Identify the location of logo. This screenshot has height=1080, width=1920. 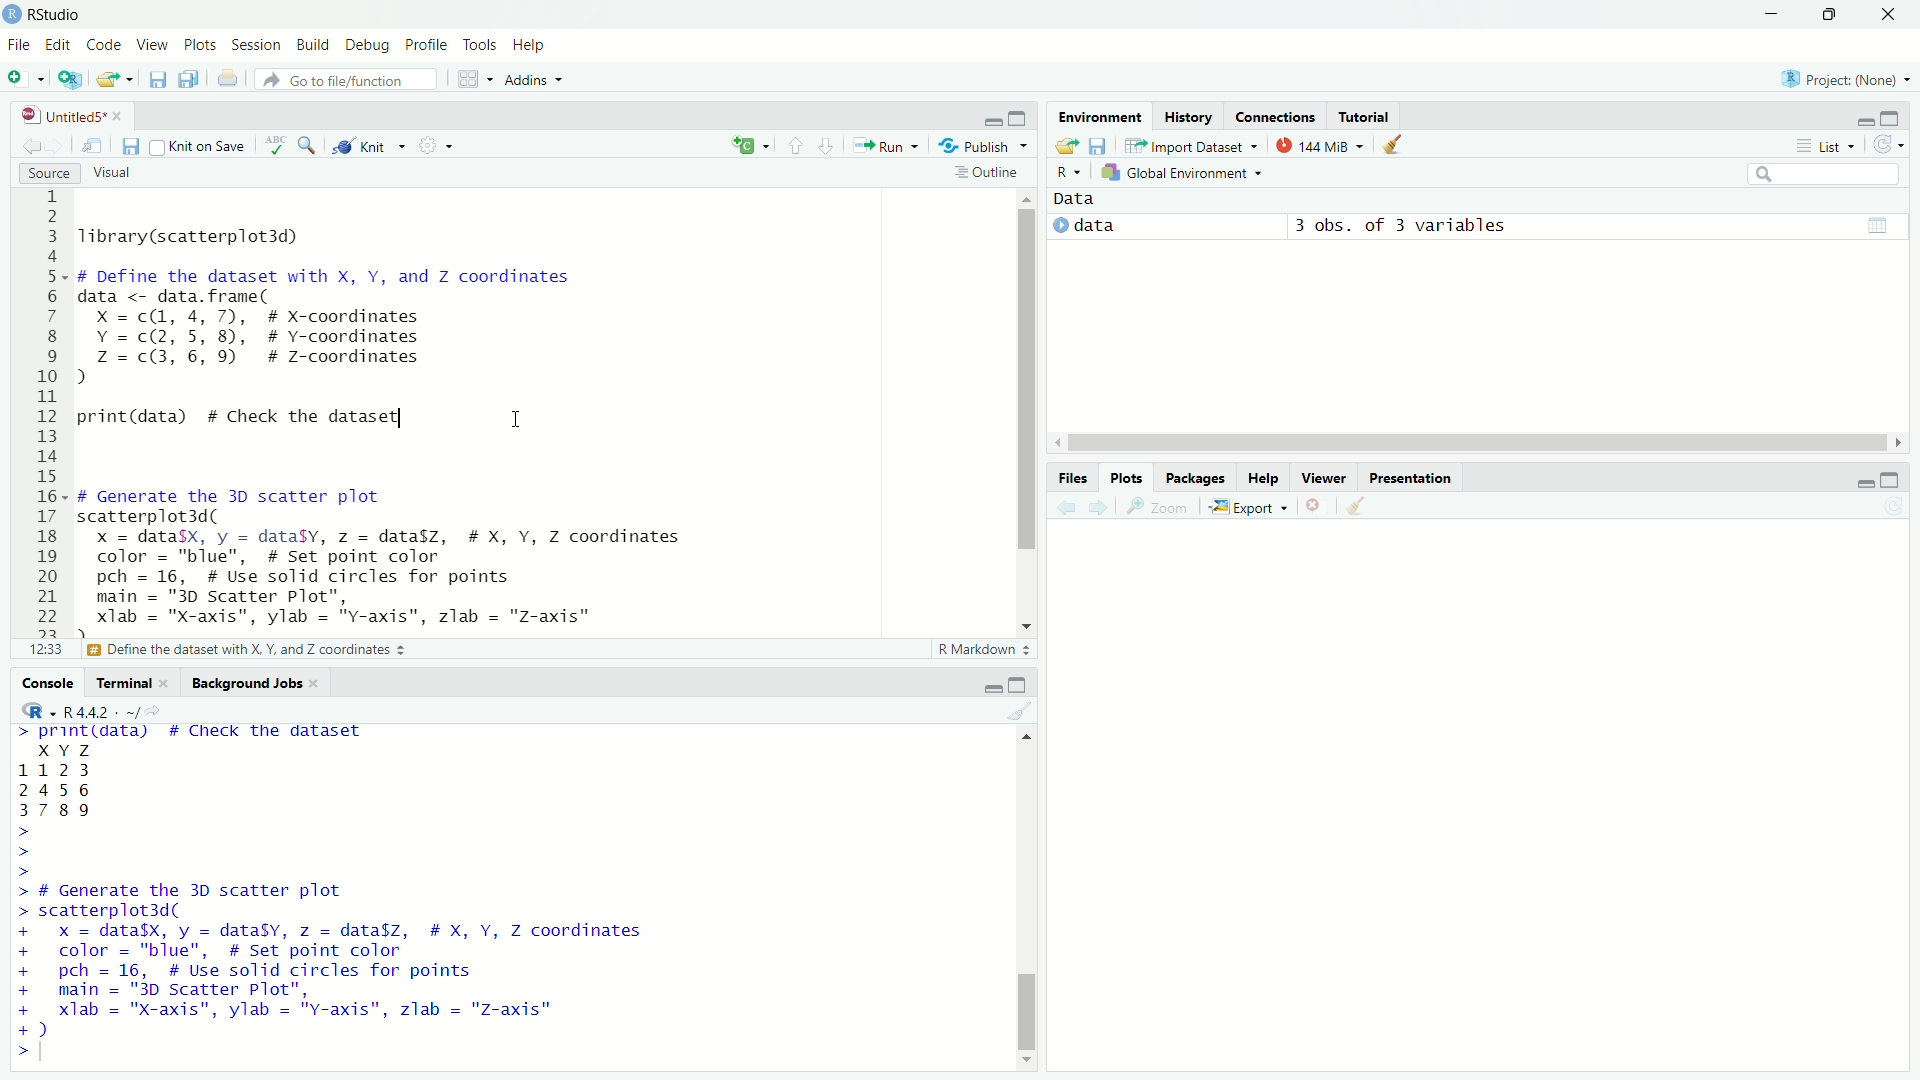
(12, 12).